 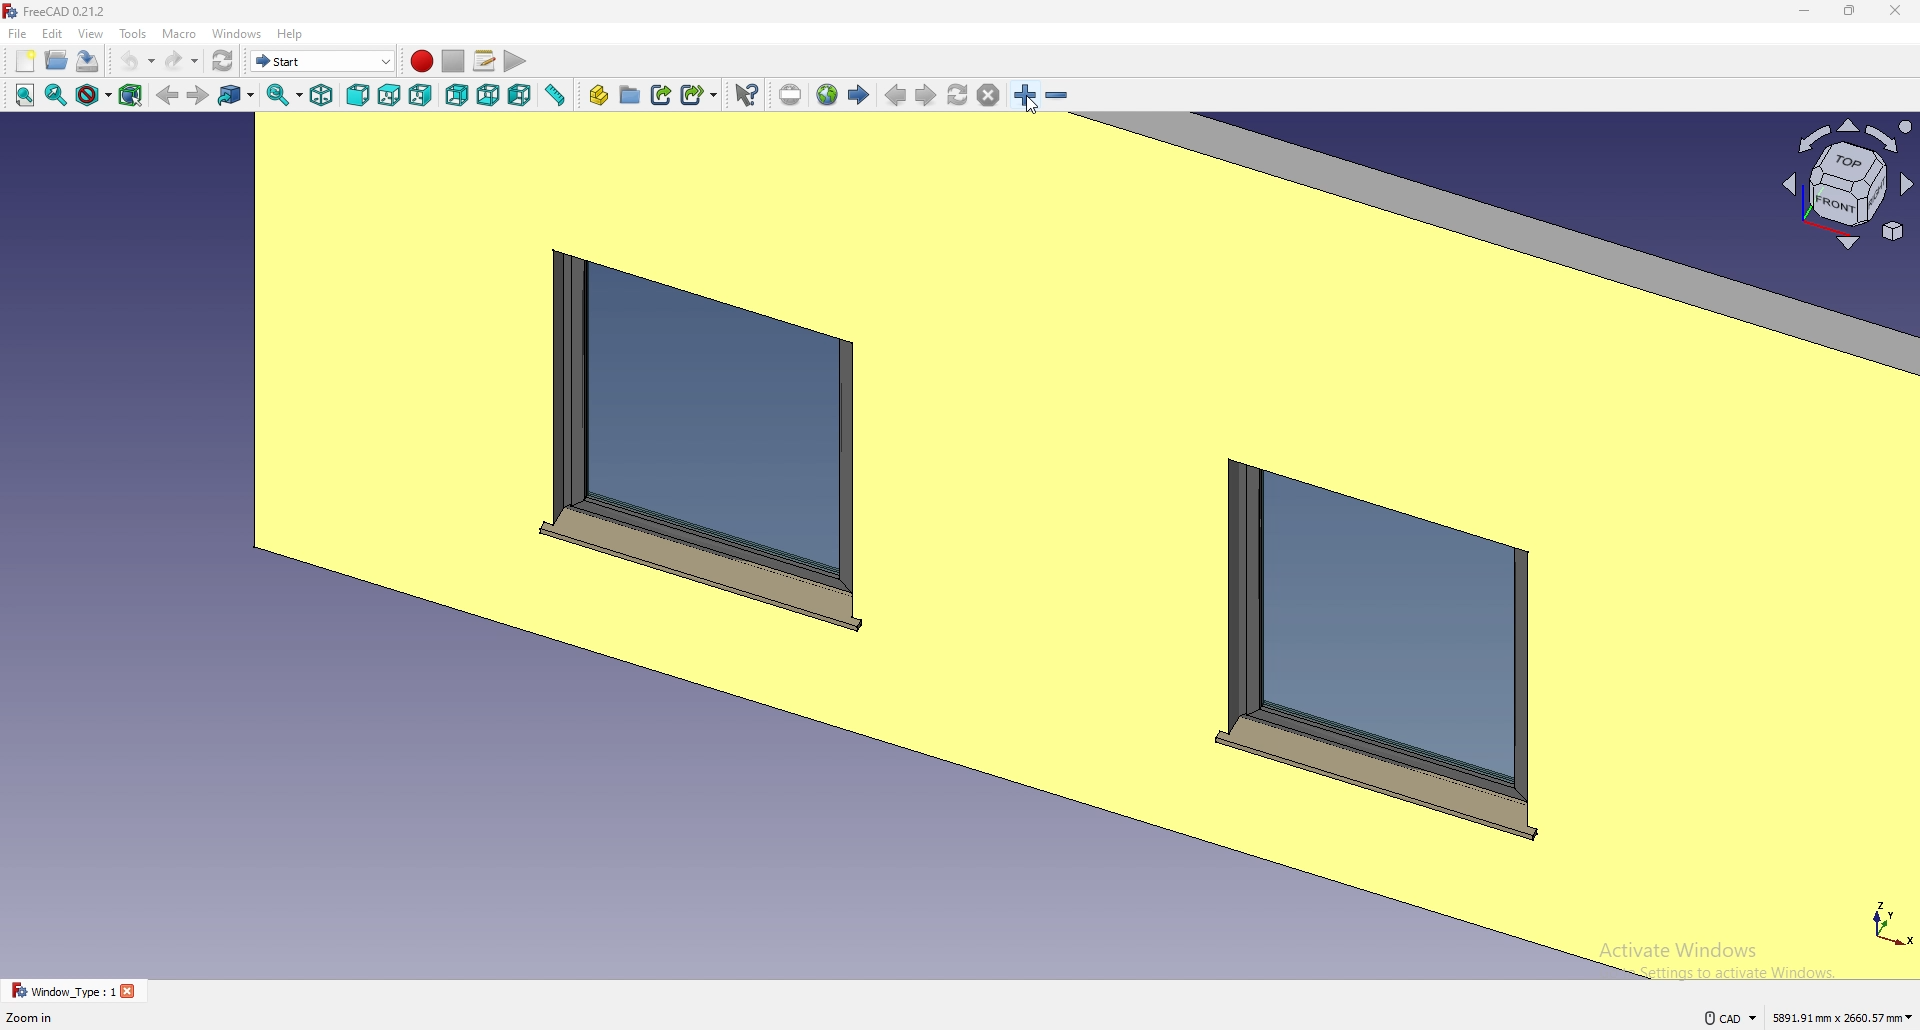 I want to click on navigation style, so click(x=1729, y=1018).